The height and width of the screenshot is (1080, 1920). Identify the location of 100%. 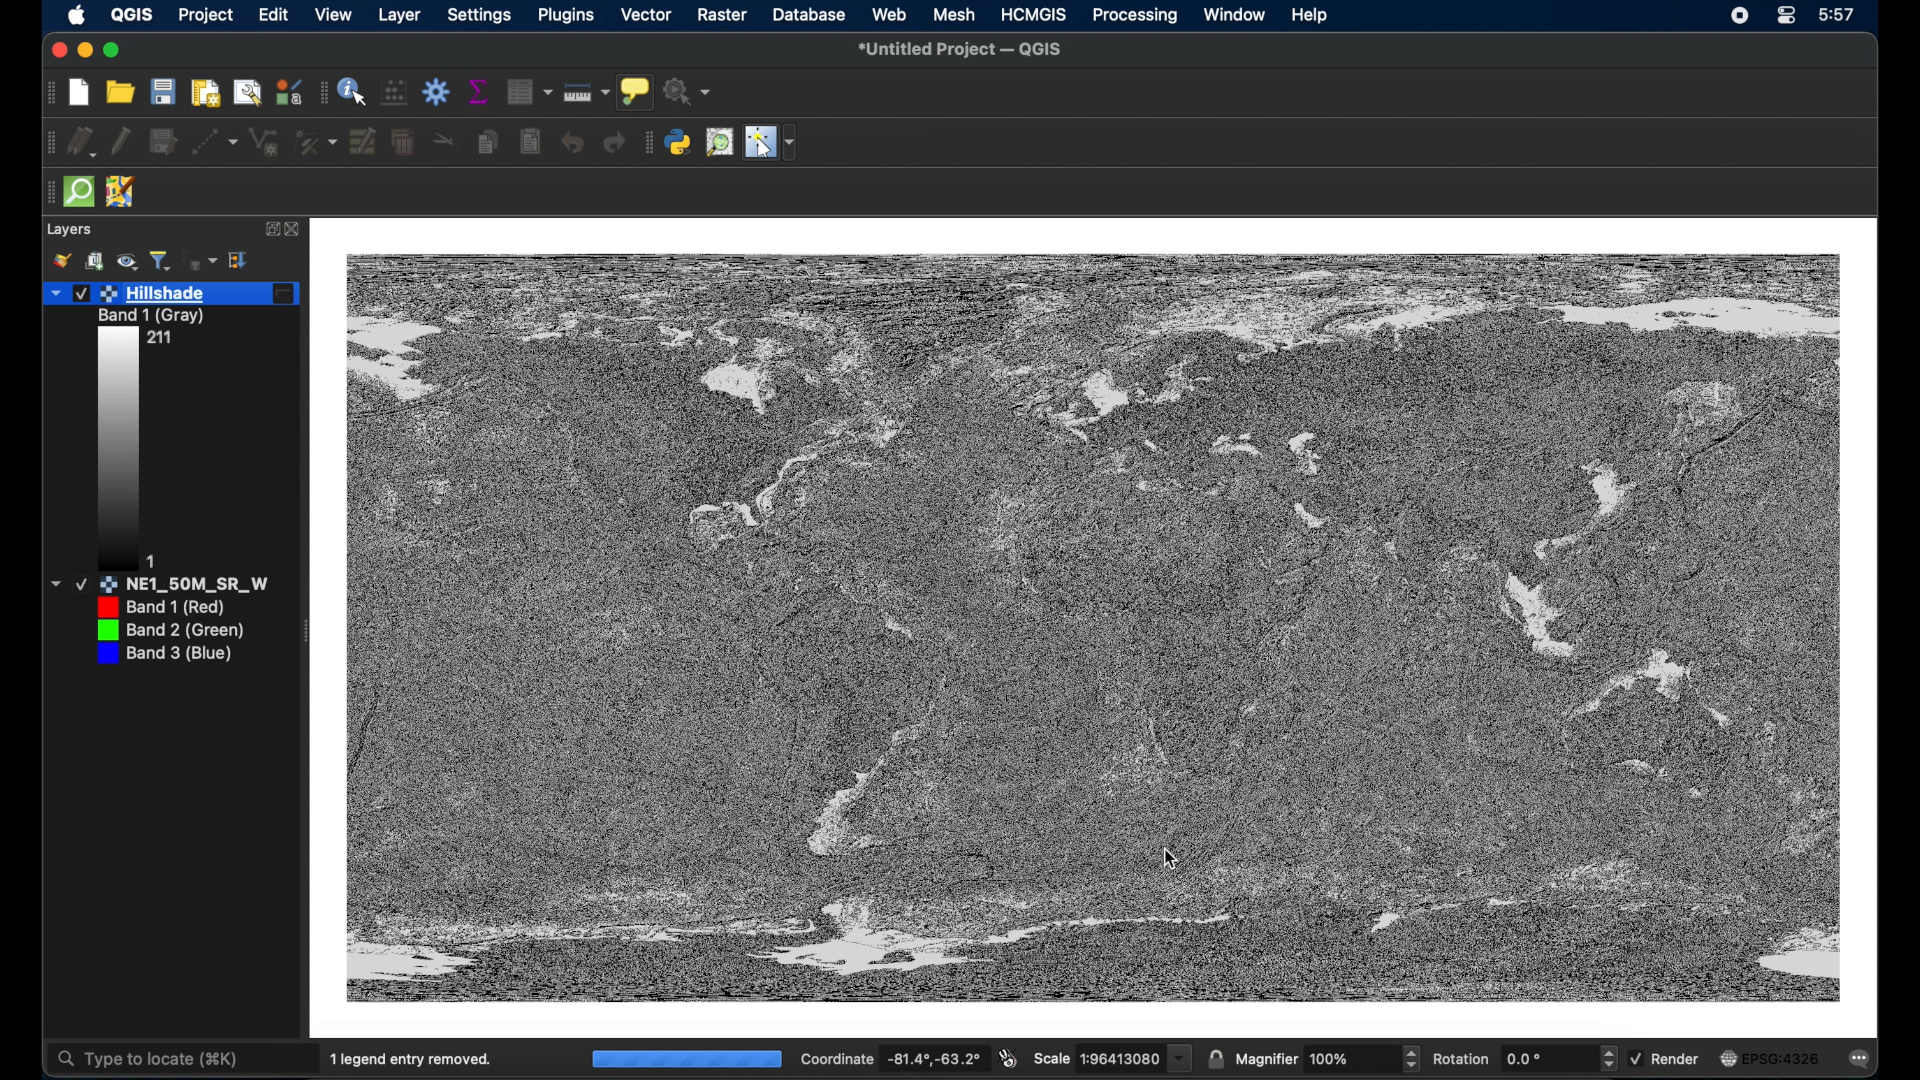
(686, 1060).